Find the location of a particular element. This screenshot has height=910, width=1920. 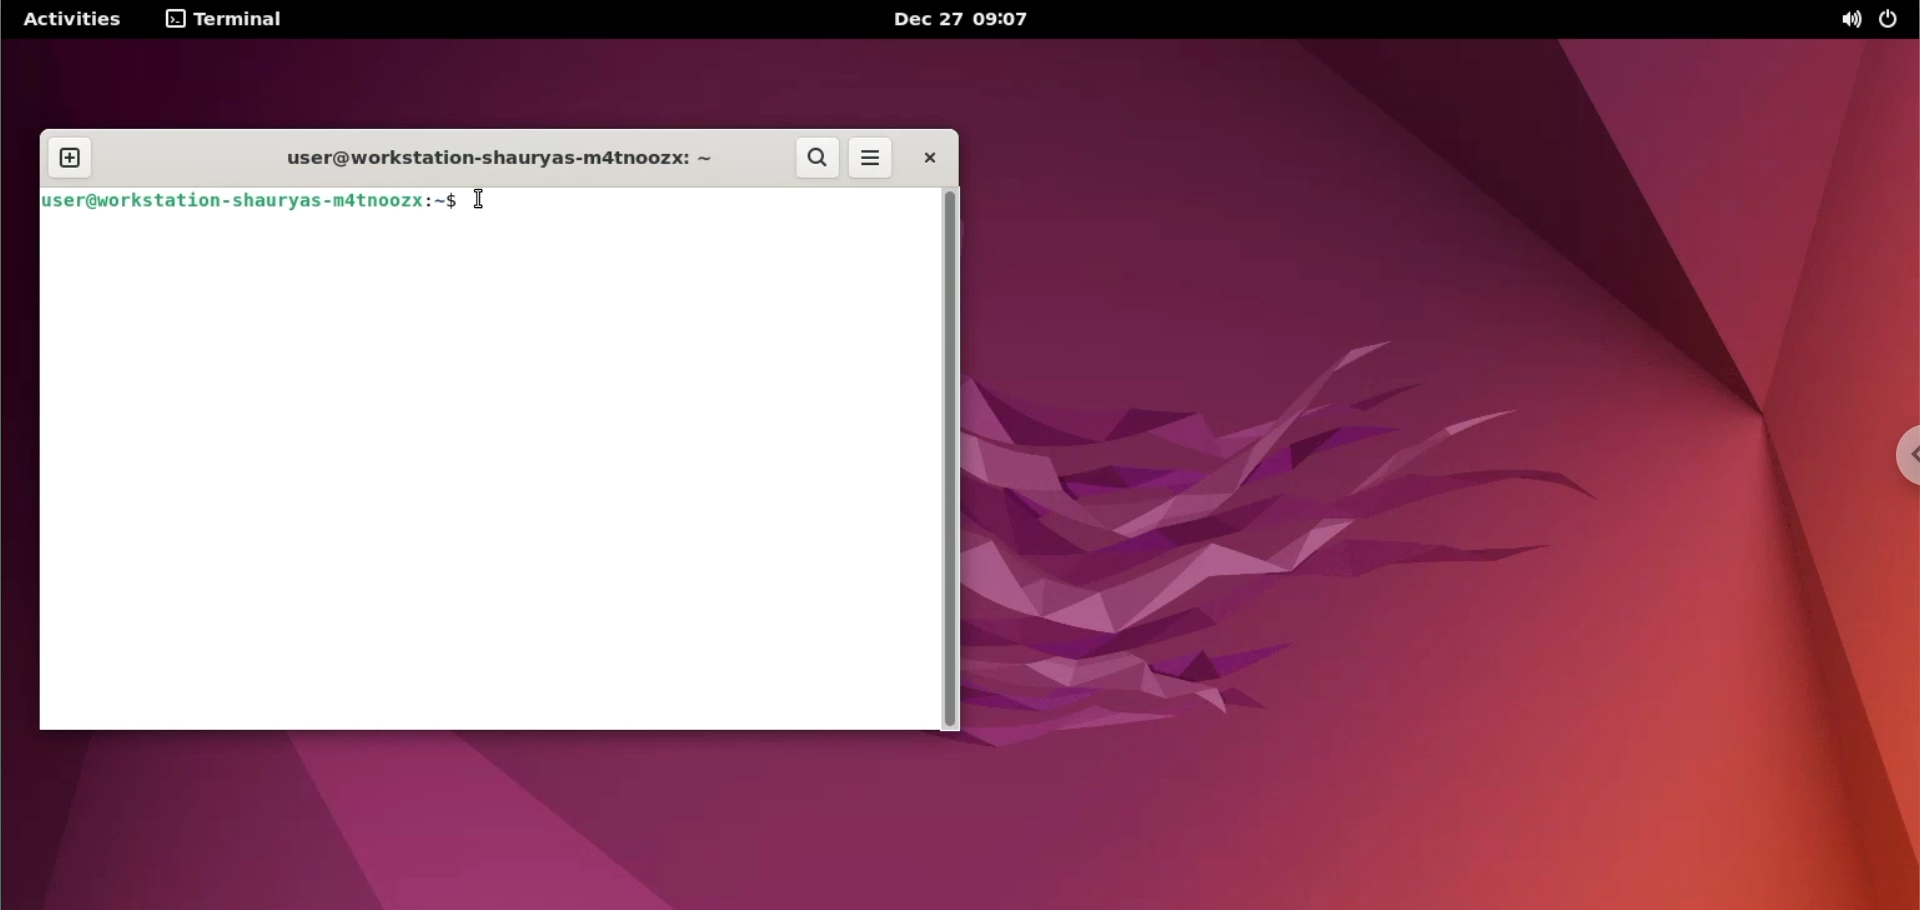

mouse pointer is located at coordinates (478, 199).